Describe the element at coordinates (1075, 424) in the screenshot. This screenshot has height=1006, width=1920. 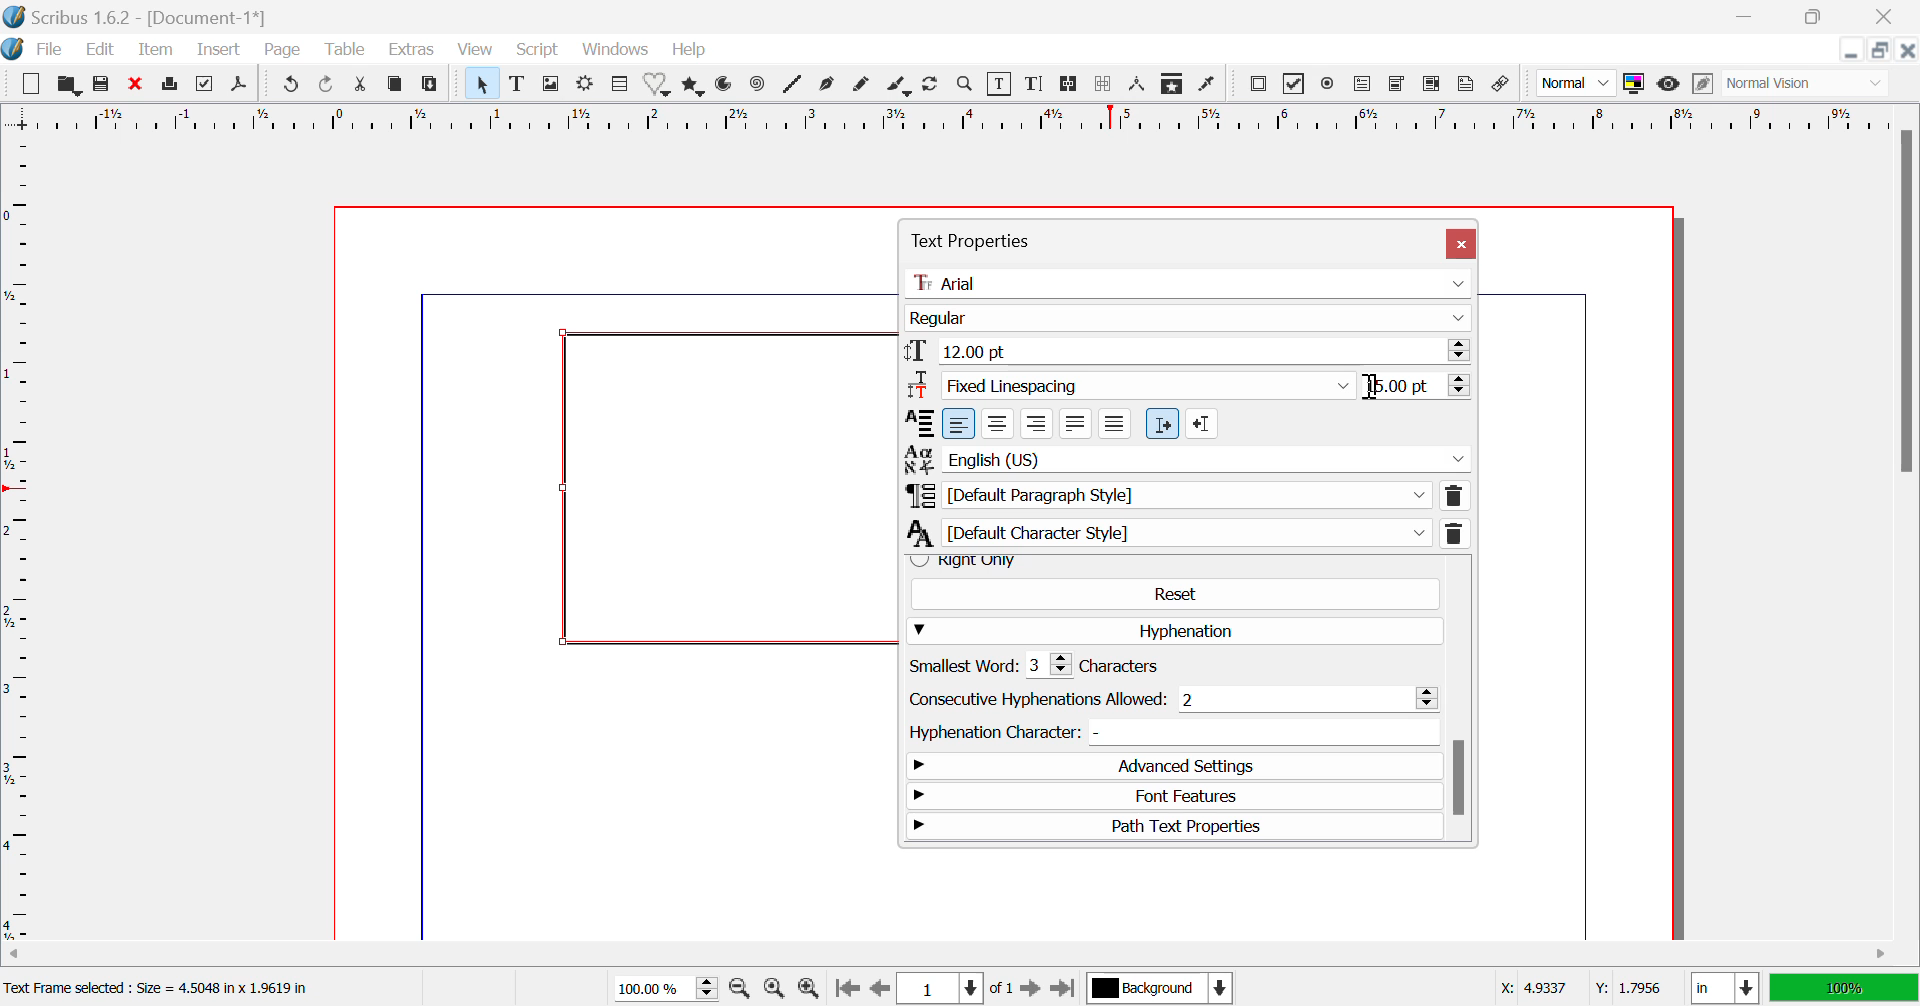
I see `Text justified` at that location.